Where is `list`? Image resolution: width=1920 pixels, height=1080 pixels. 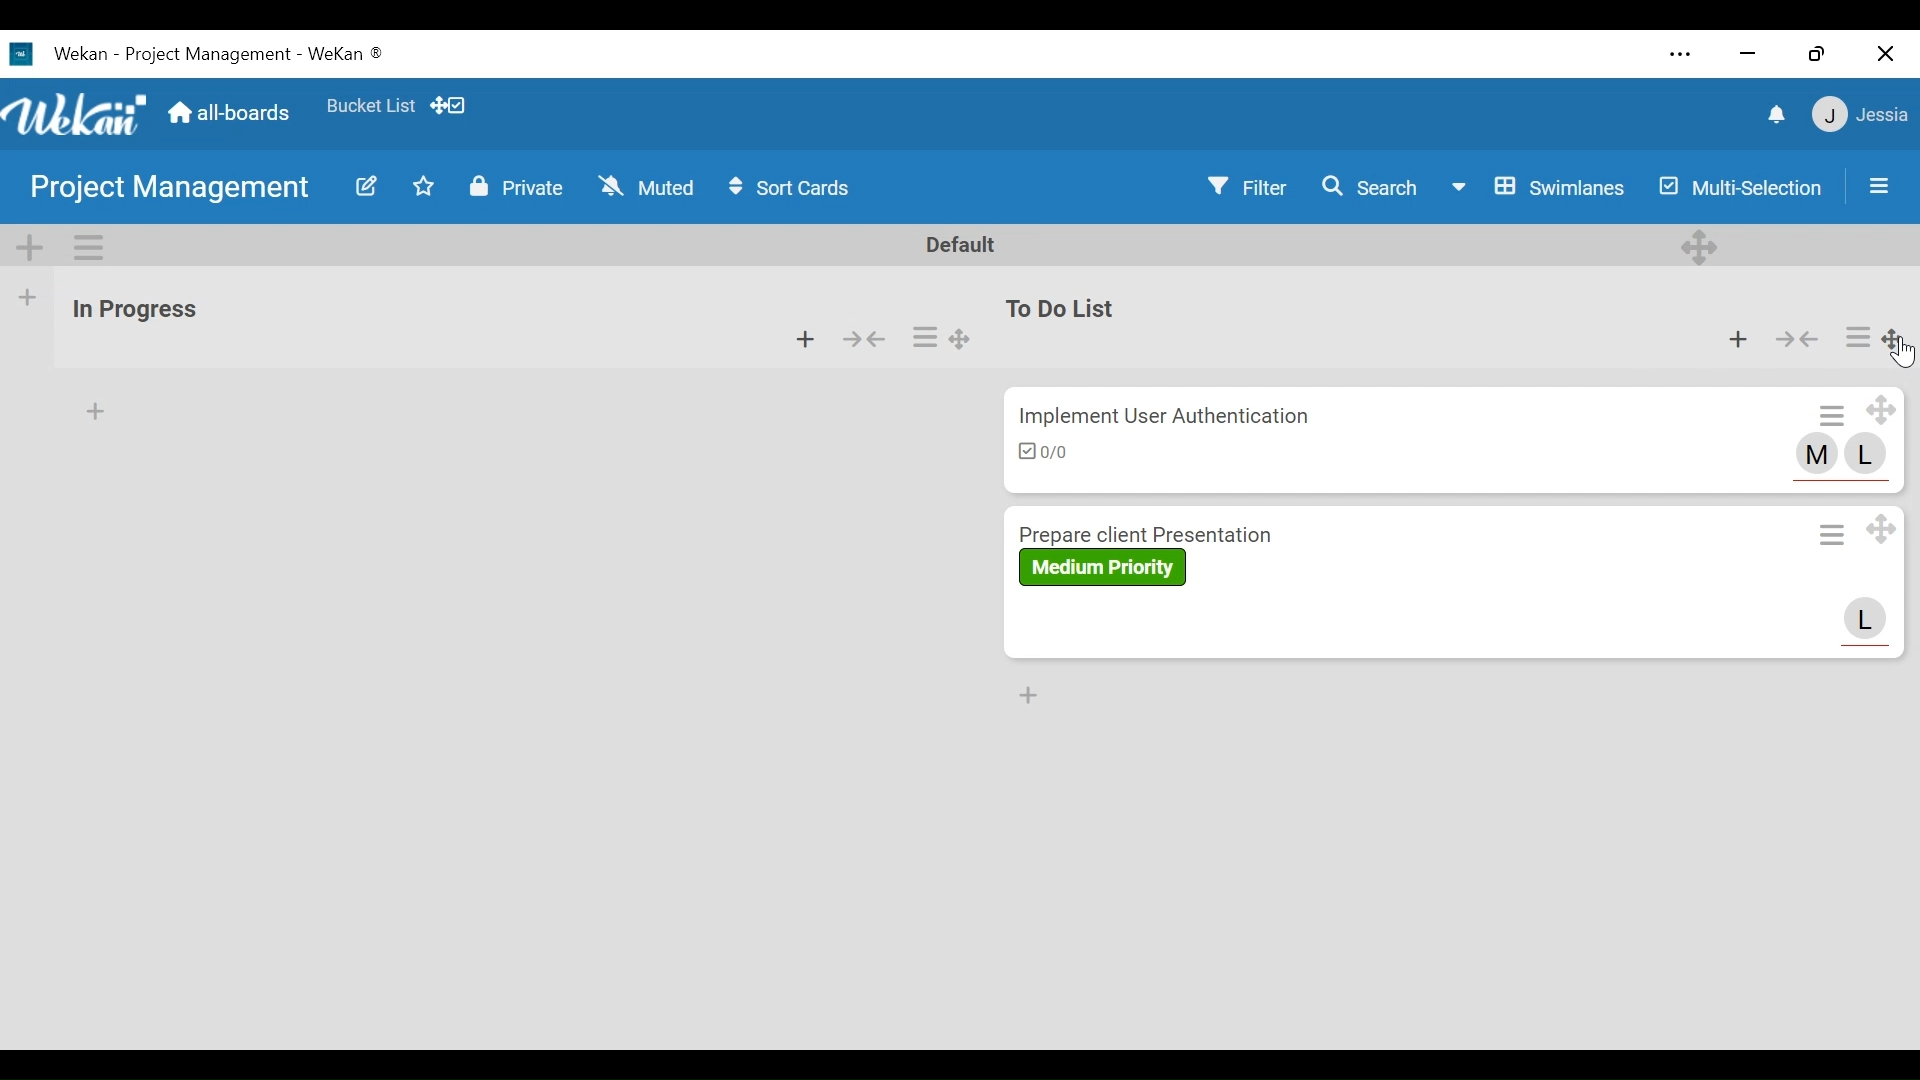 list is located at coordinates (1276, 325).